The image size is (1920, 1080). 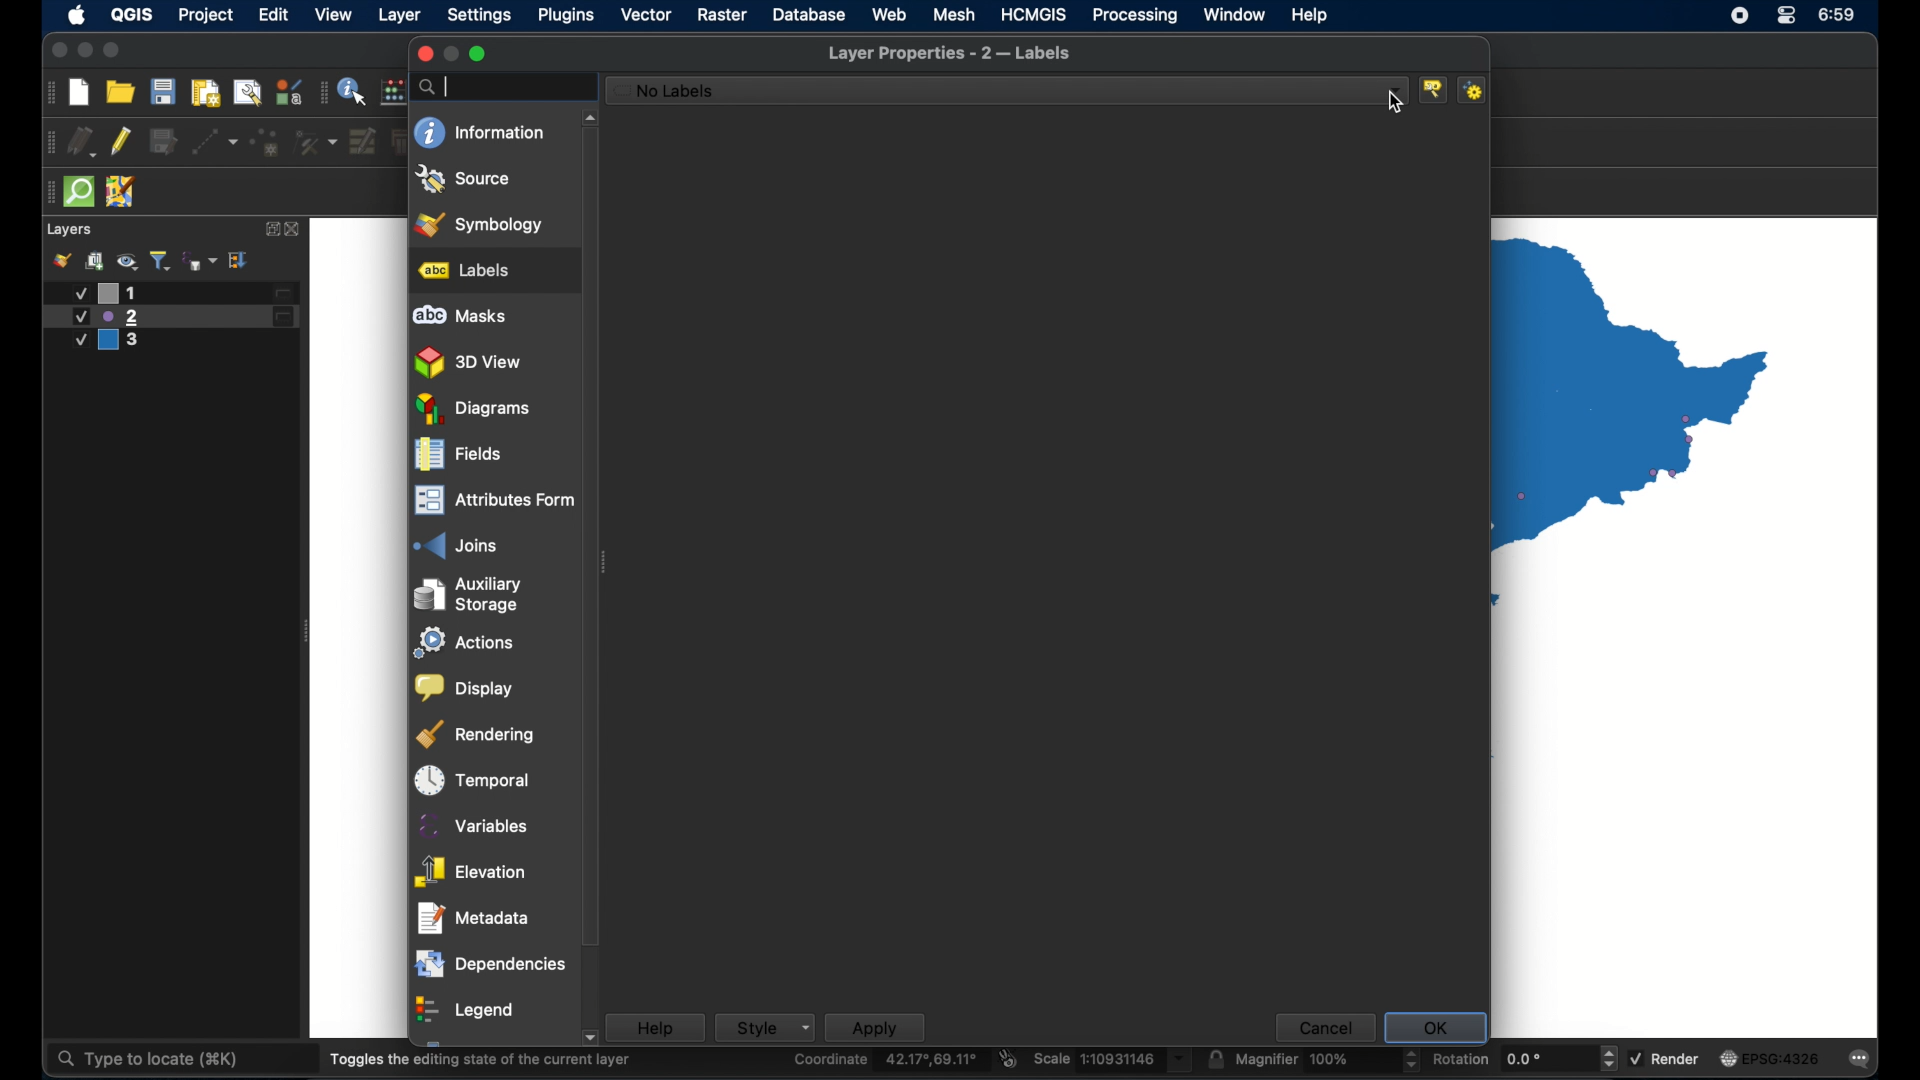 What do you see at coordinates (78, 94) in the screenshot?
I see `new` at bounding box center [78, 94].